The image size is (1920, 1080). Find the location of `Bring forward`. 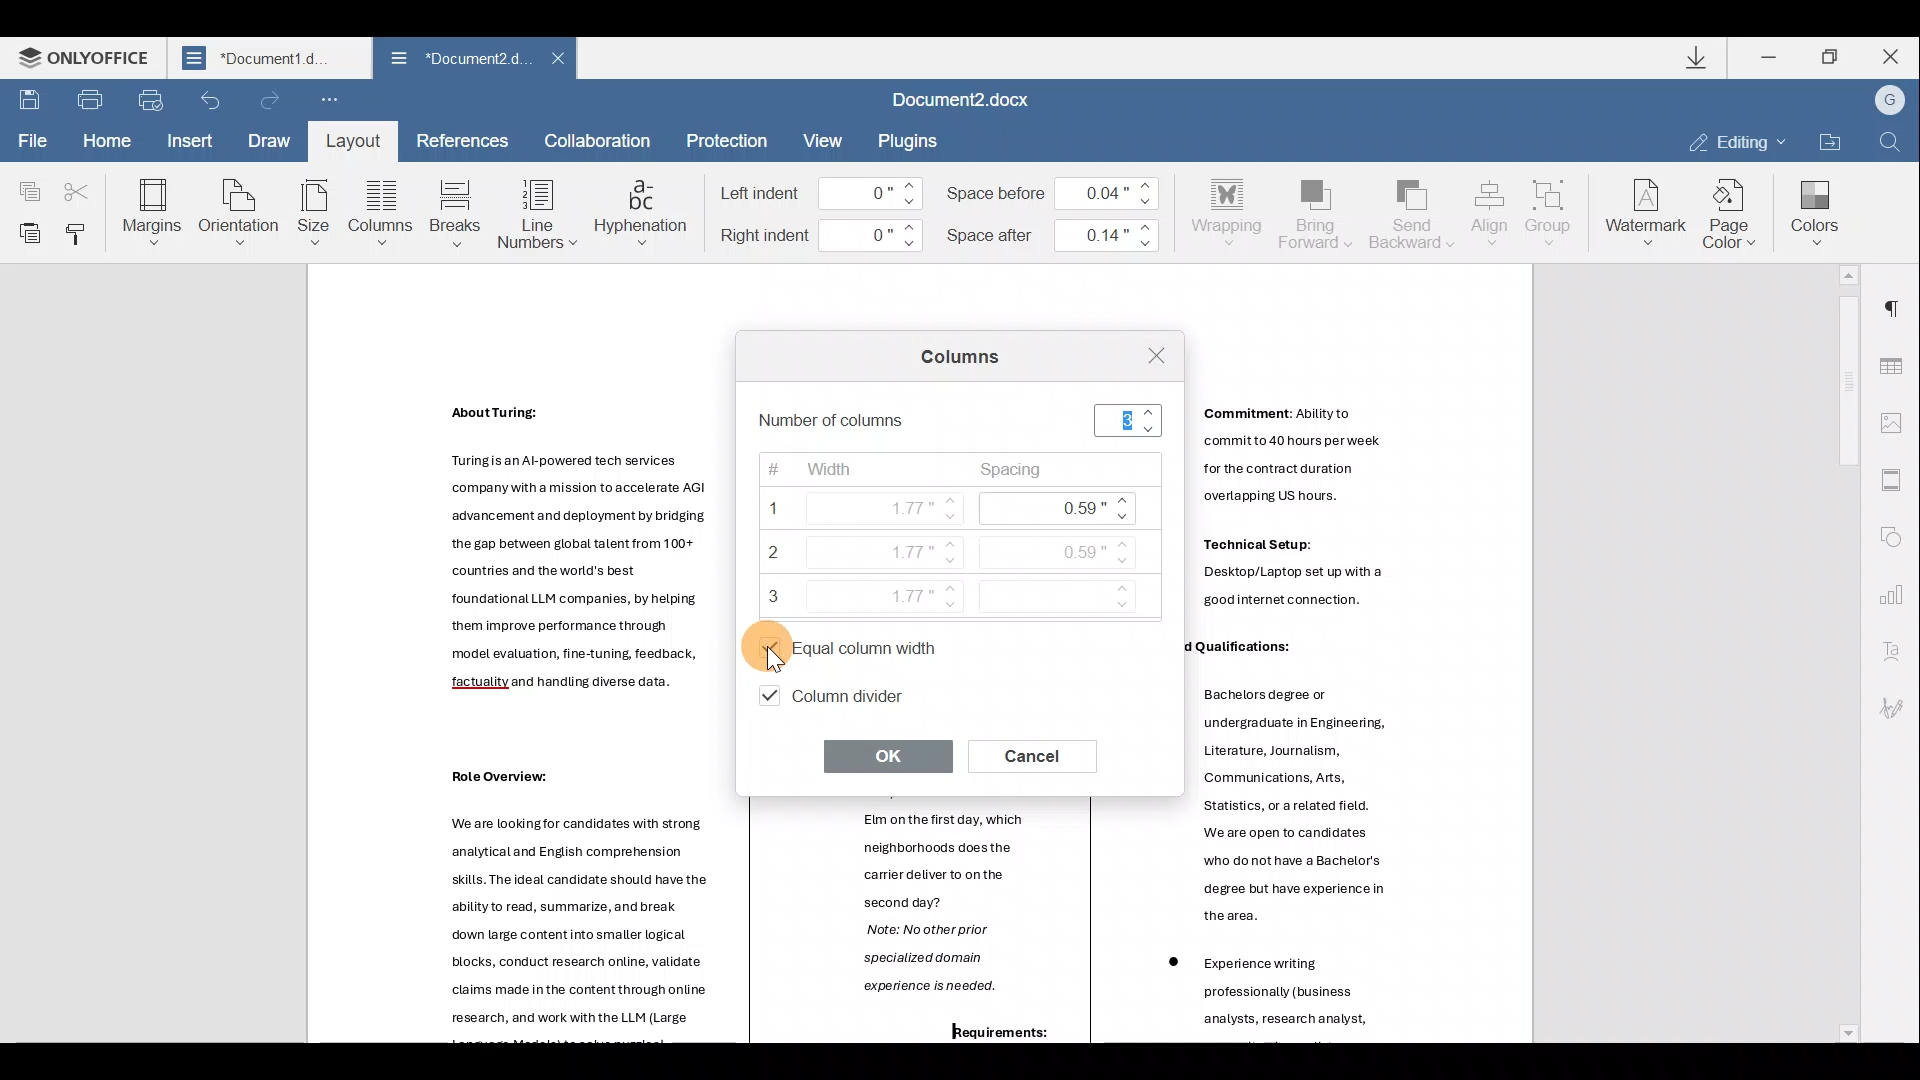

Bring forward is located at coordinates (1316, 211).